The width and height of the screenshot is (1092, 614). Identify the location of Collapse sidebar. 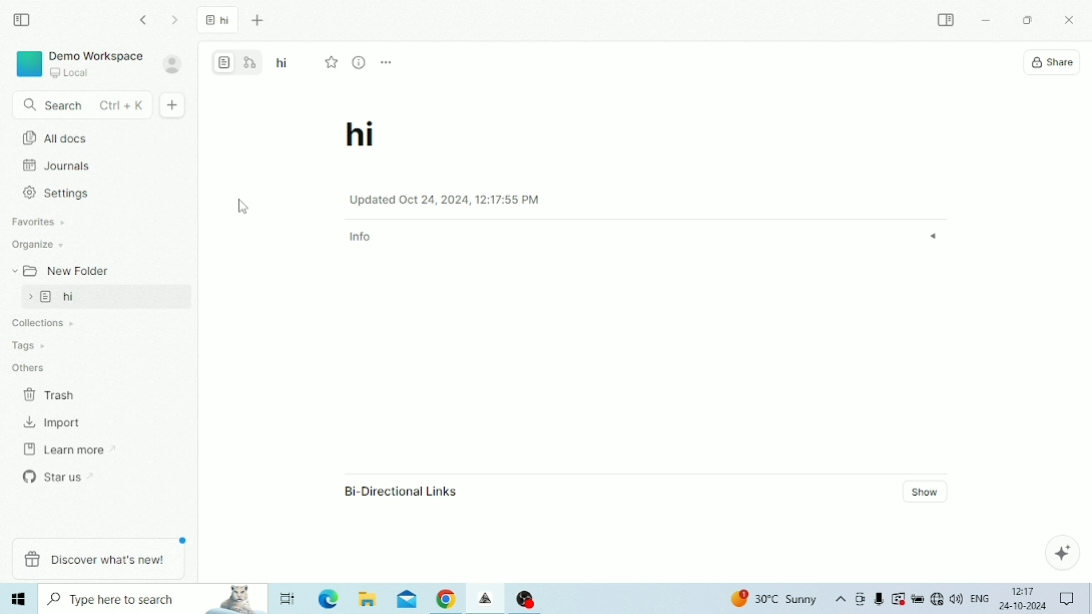
(23, 20).